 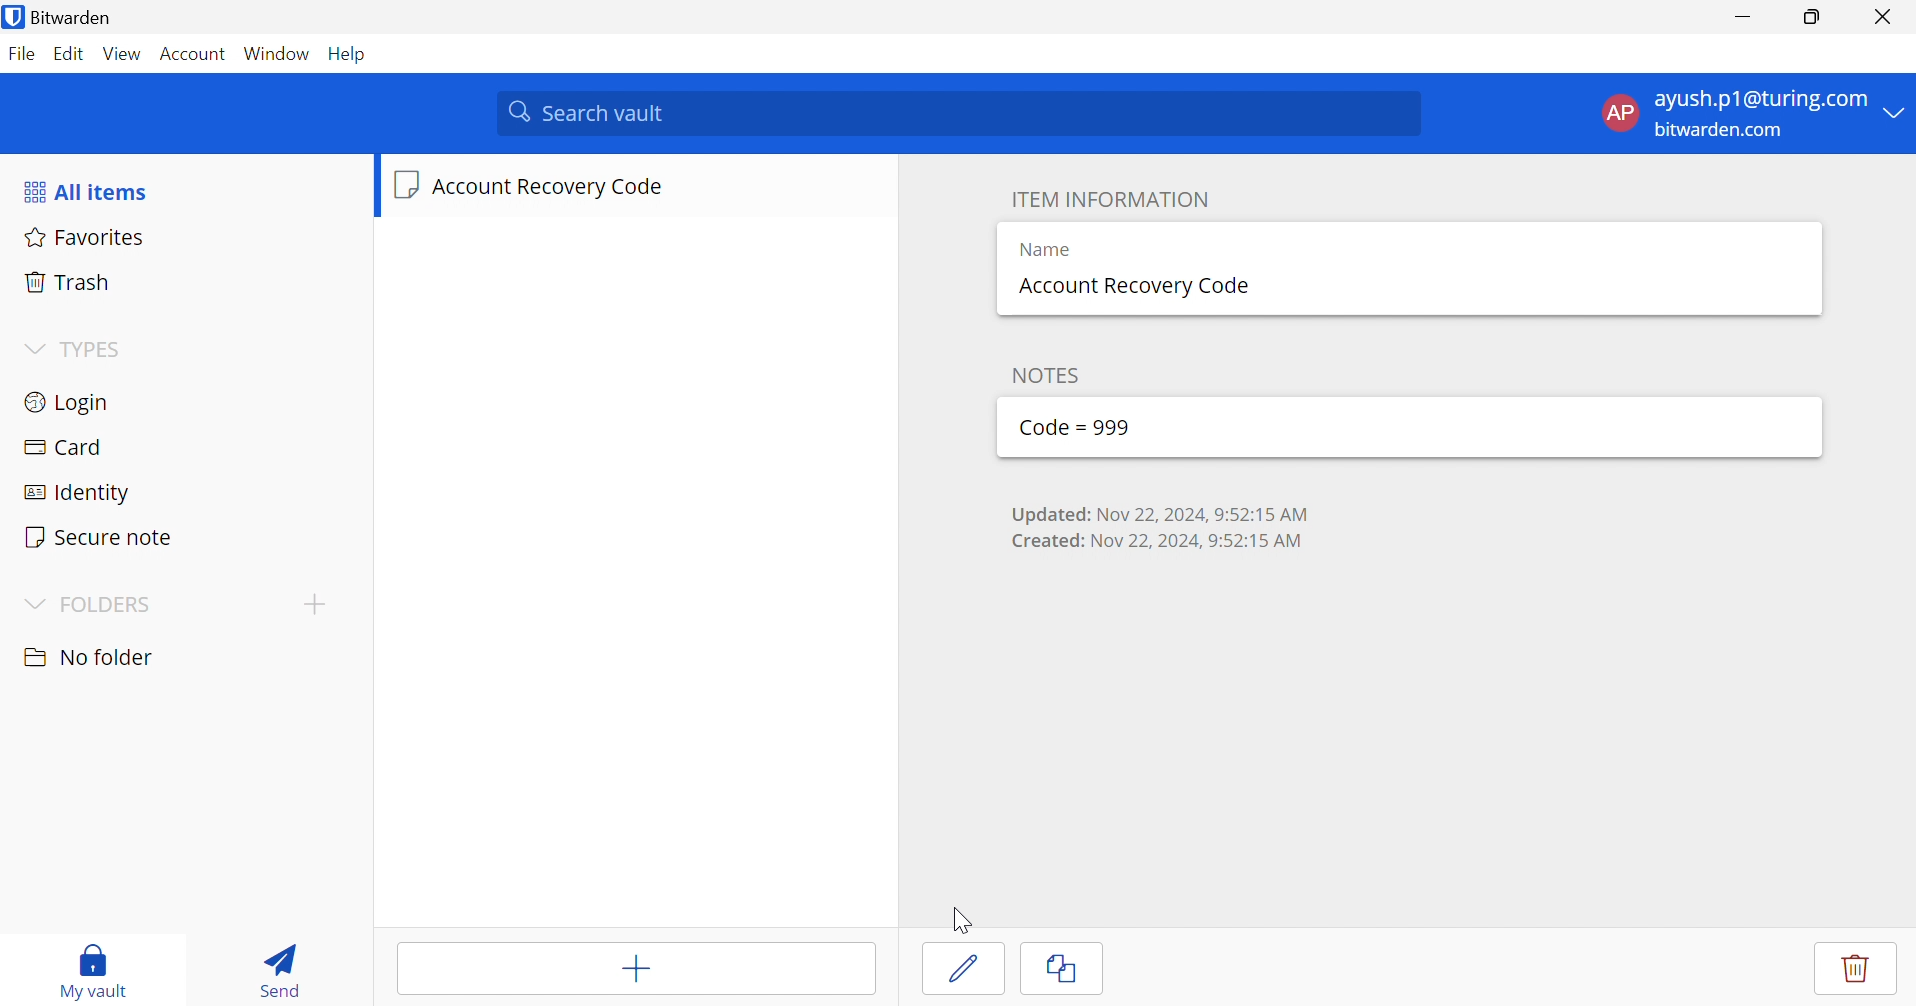 I want to click on Add item, so click(x=633, y=972).